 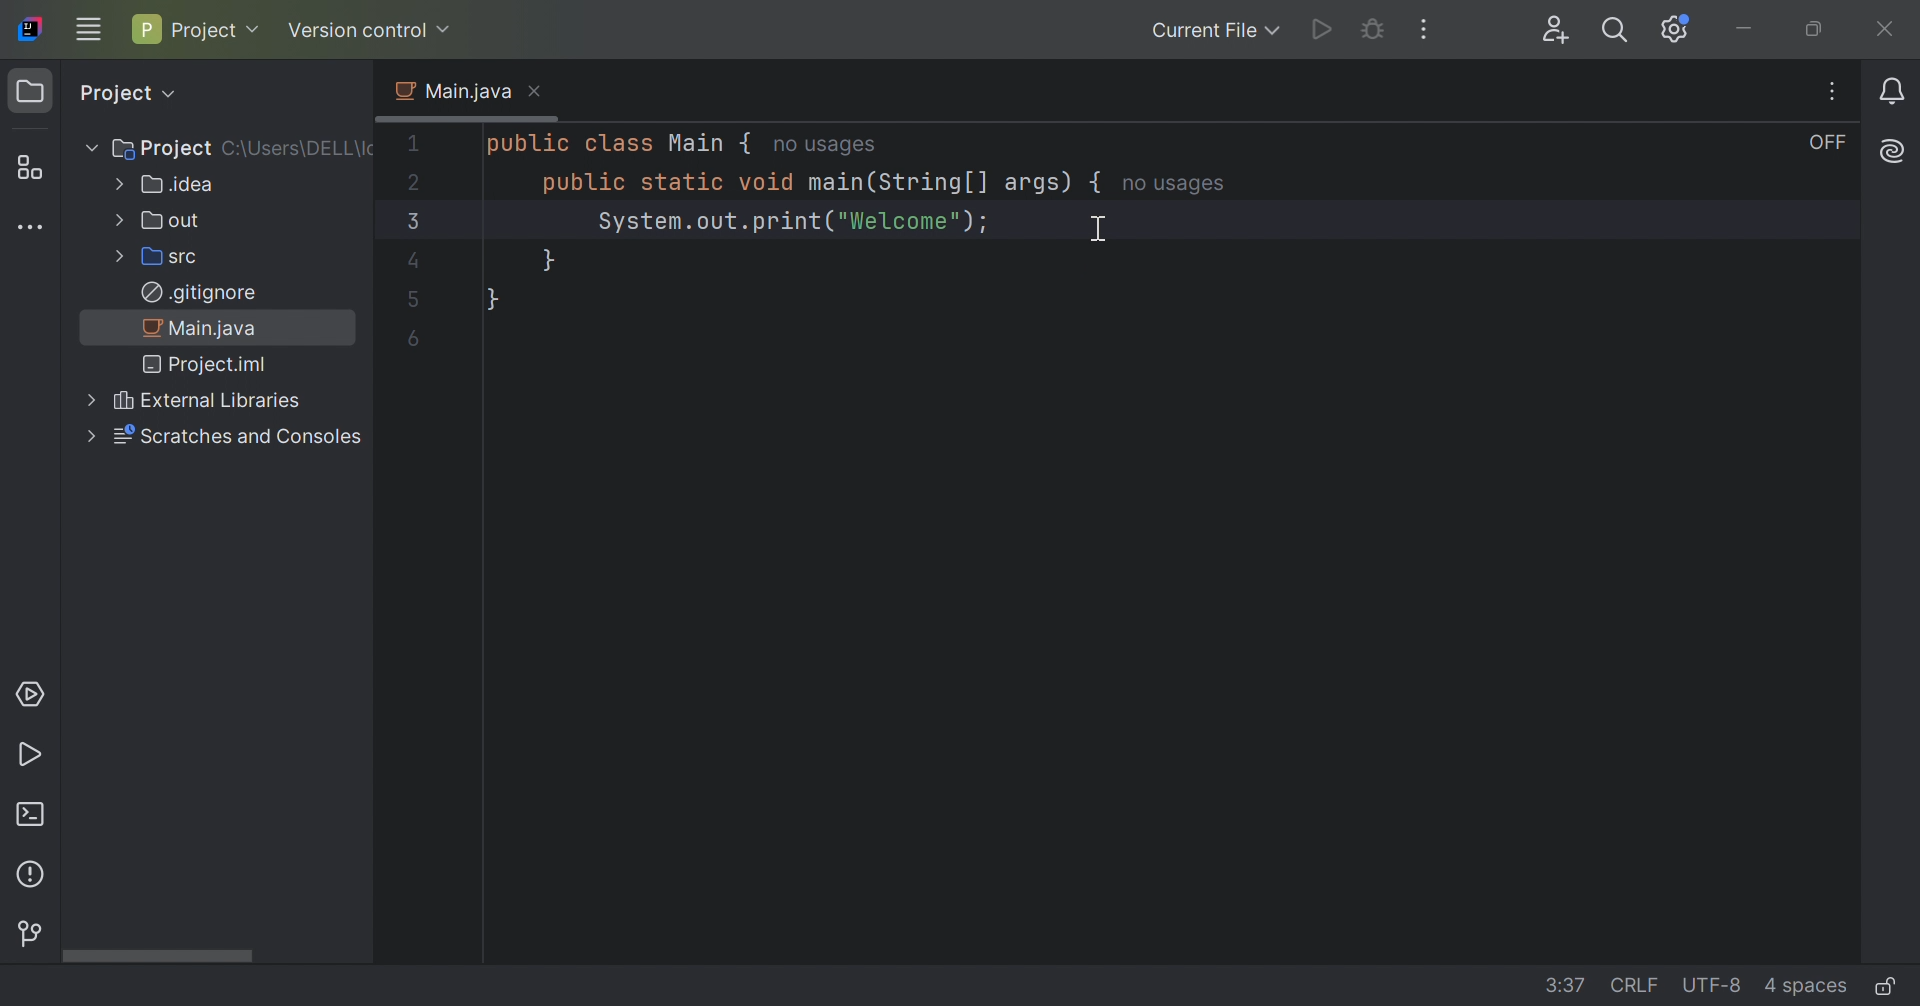 What do you see at coordinates (1894, 93) in the screenshot?
I see `Notifications` at bounding box center [1894, 93].